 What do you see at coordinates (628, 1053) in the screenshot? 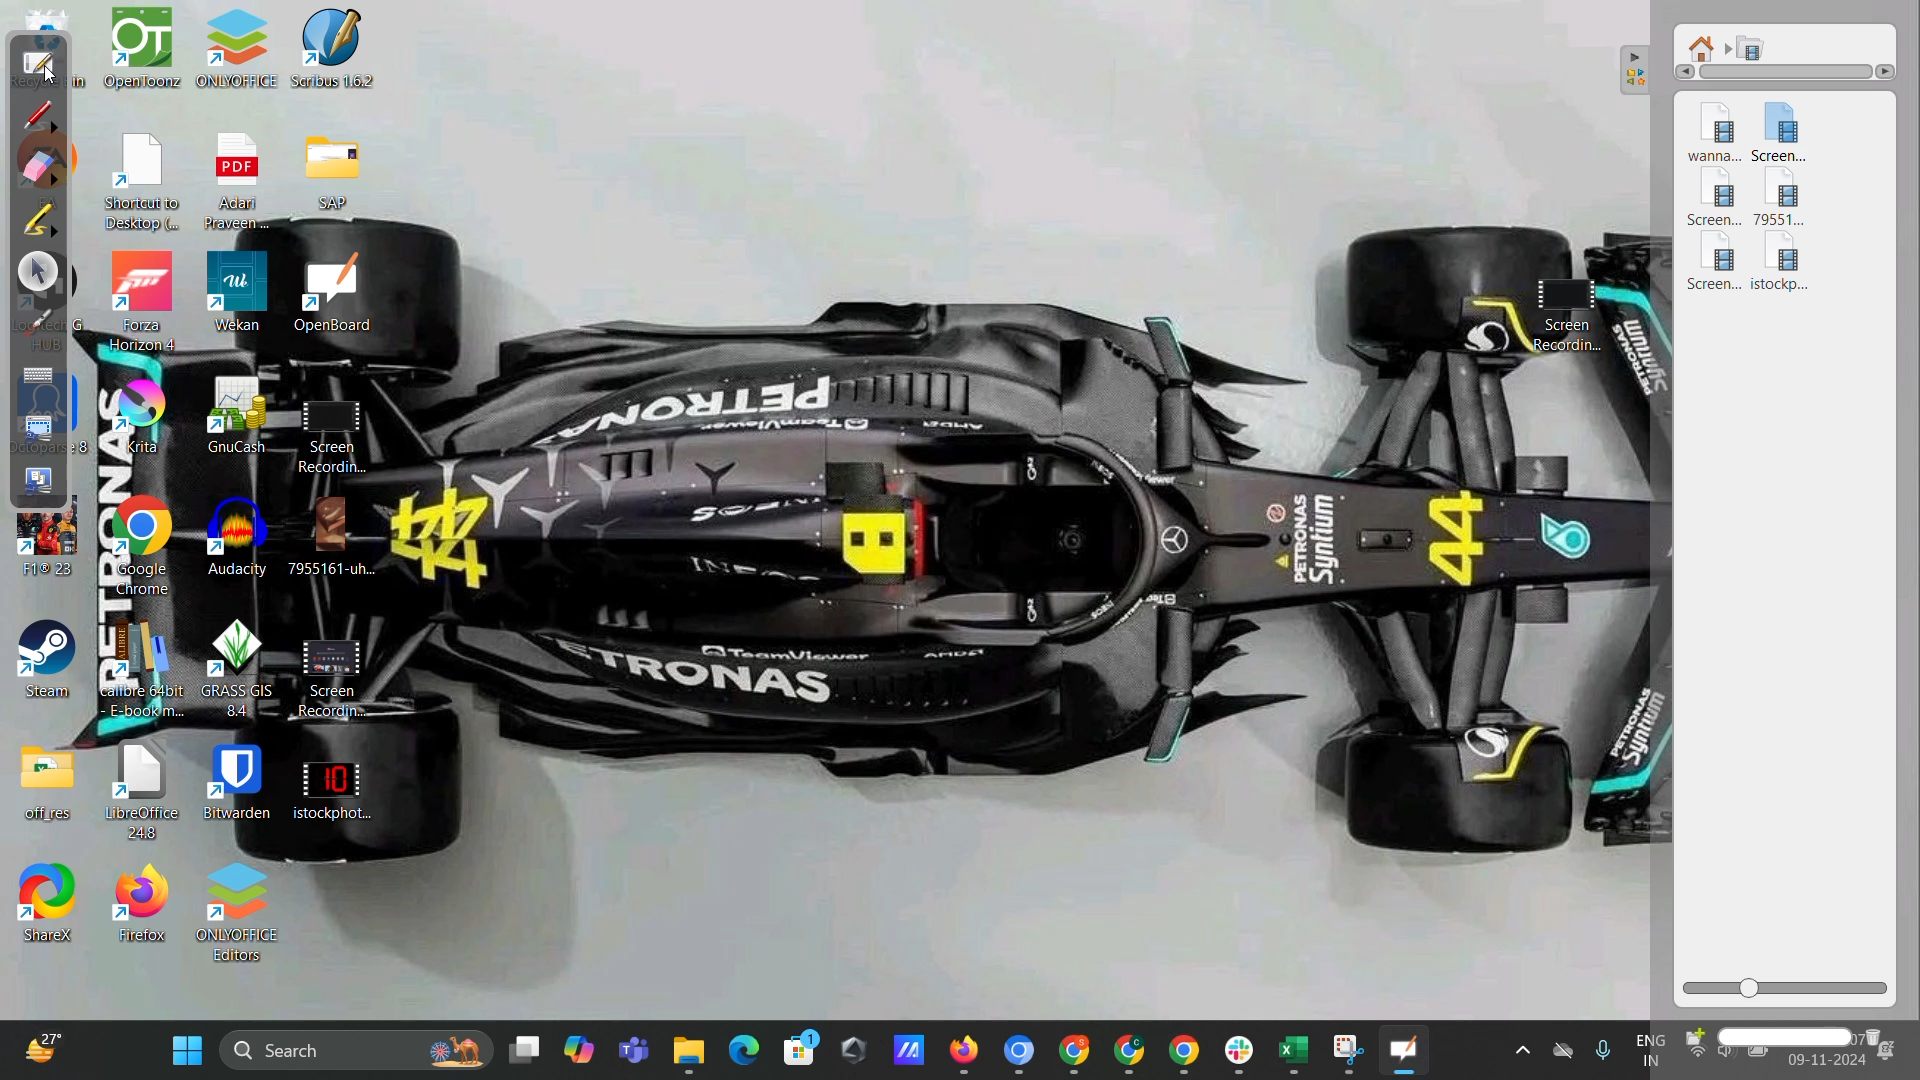
I see `microsoft teams` at bounding box center [628, 1053].